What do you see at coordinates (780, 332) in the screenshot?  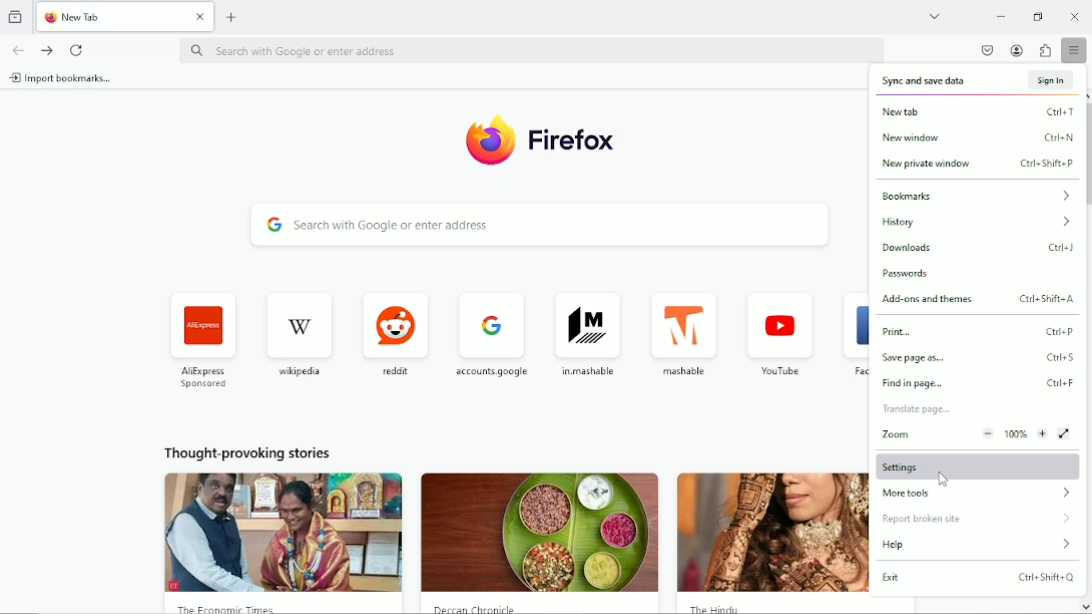 I see `youtube` at bounding box center [780, 332].